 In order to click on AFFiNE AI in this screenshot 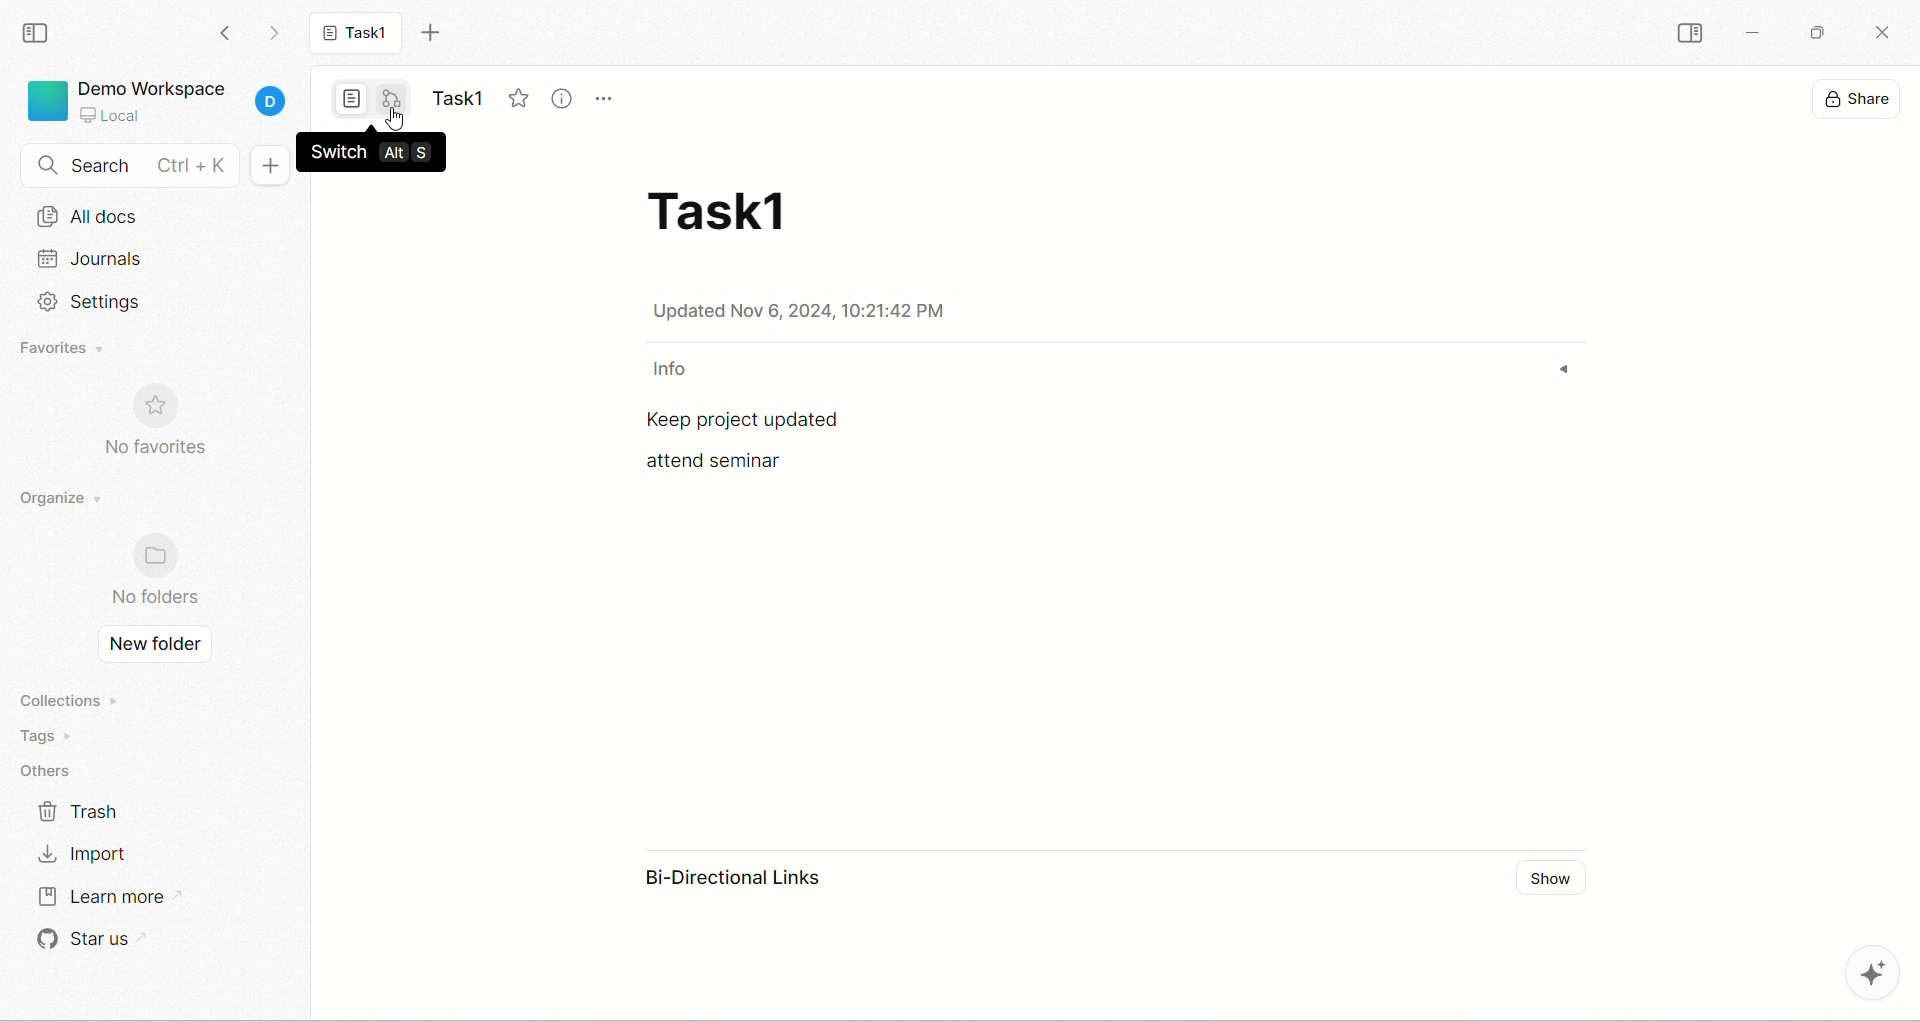, I will do `click(1876, 969)`.